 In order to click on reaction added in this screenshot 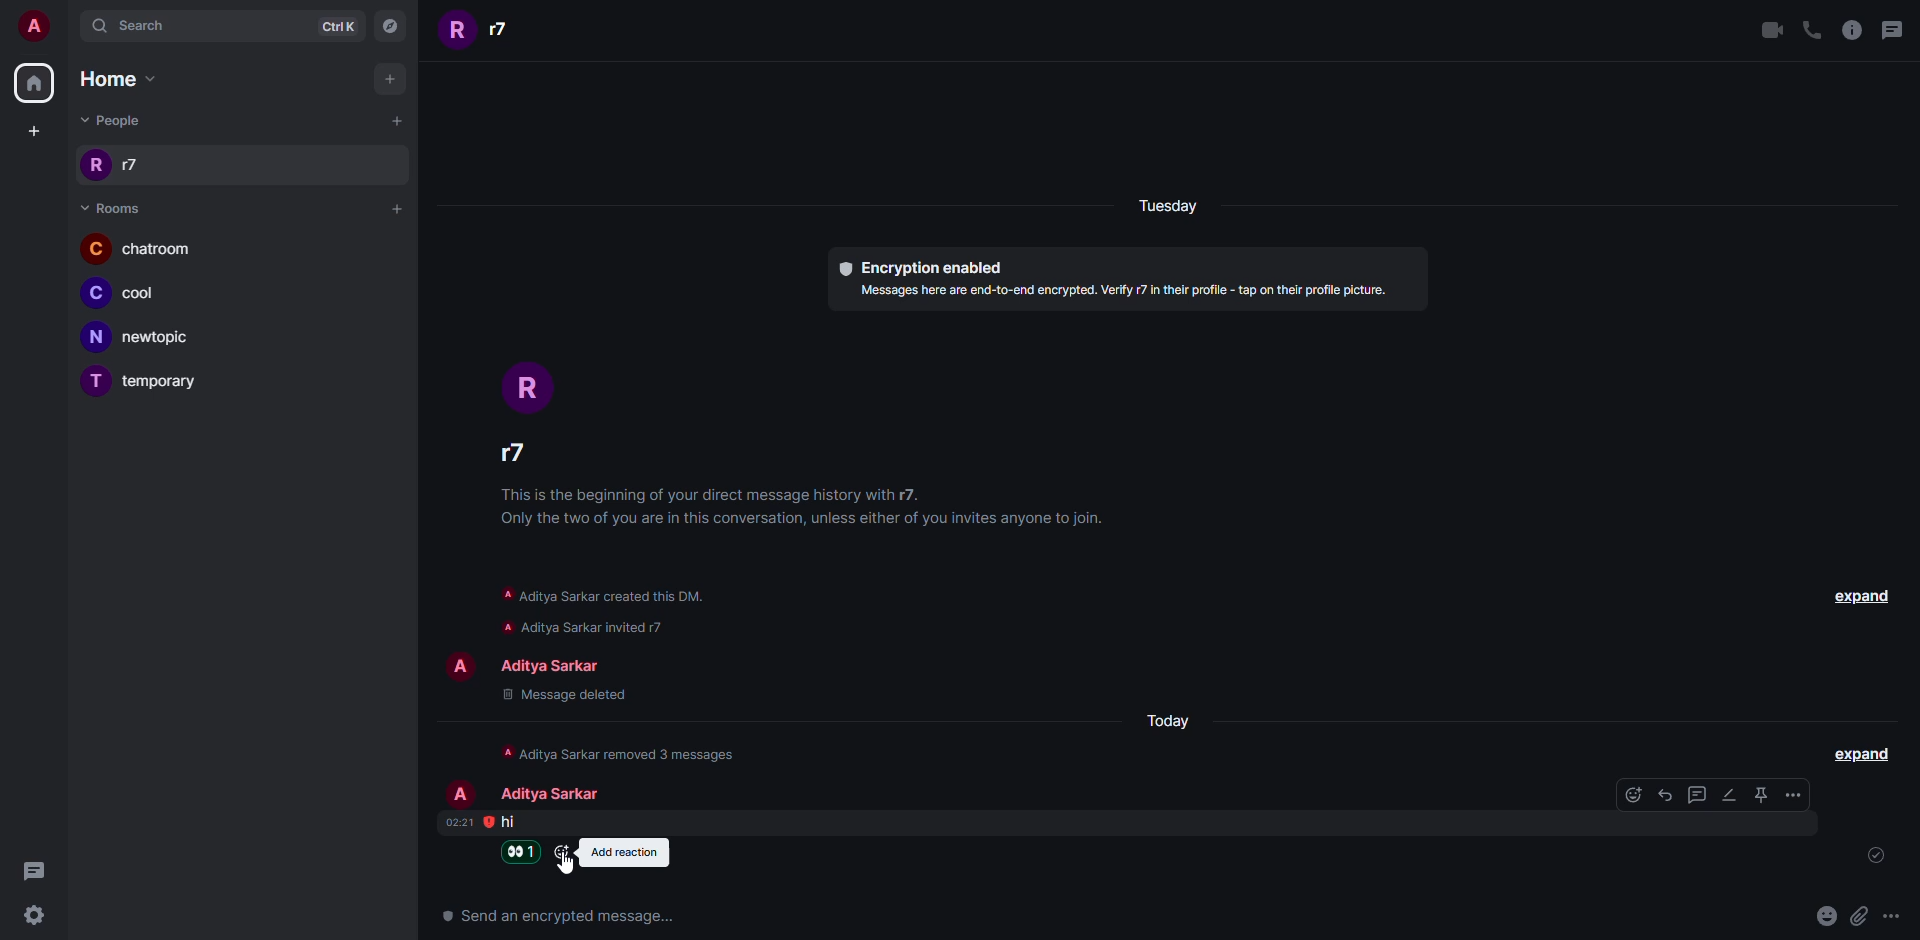, I will do `click(523, 851)`.